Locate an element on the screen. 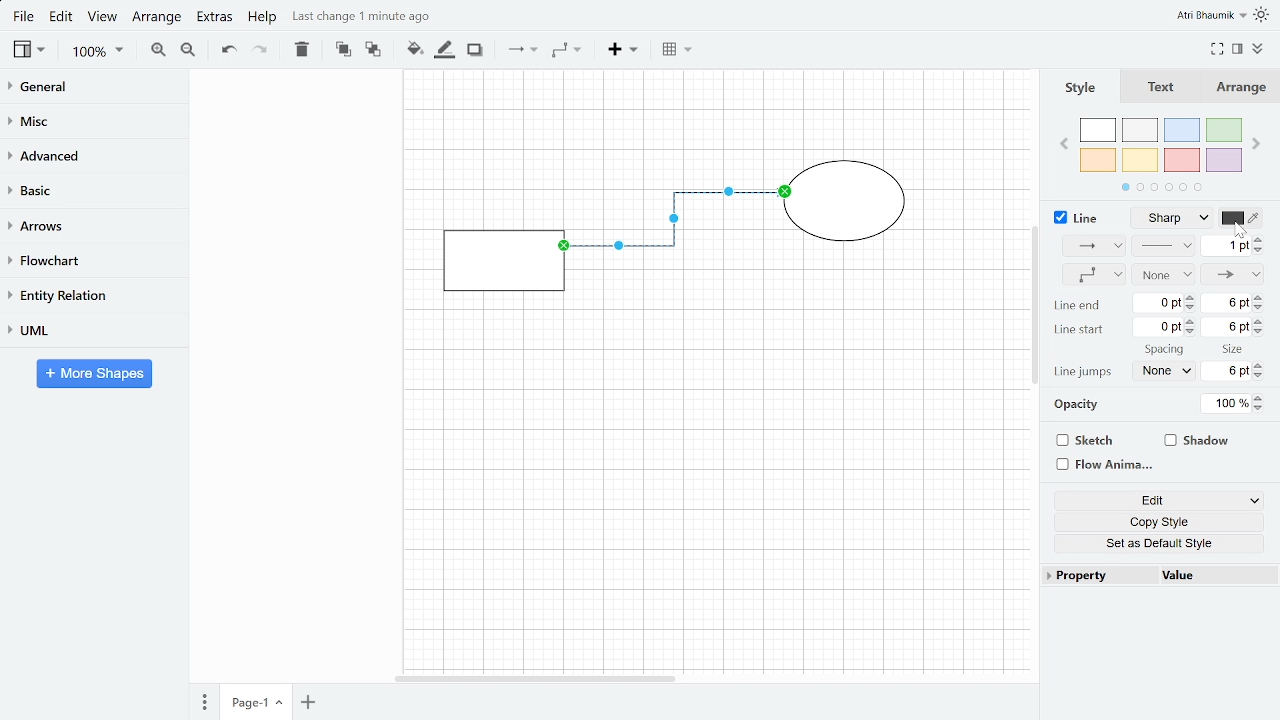  Style is located at coordinates (1086, 87).